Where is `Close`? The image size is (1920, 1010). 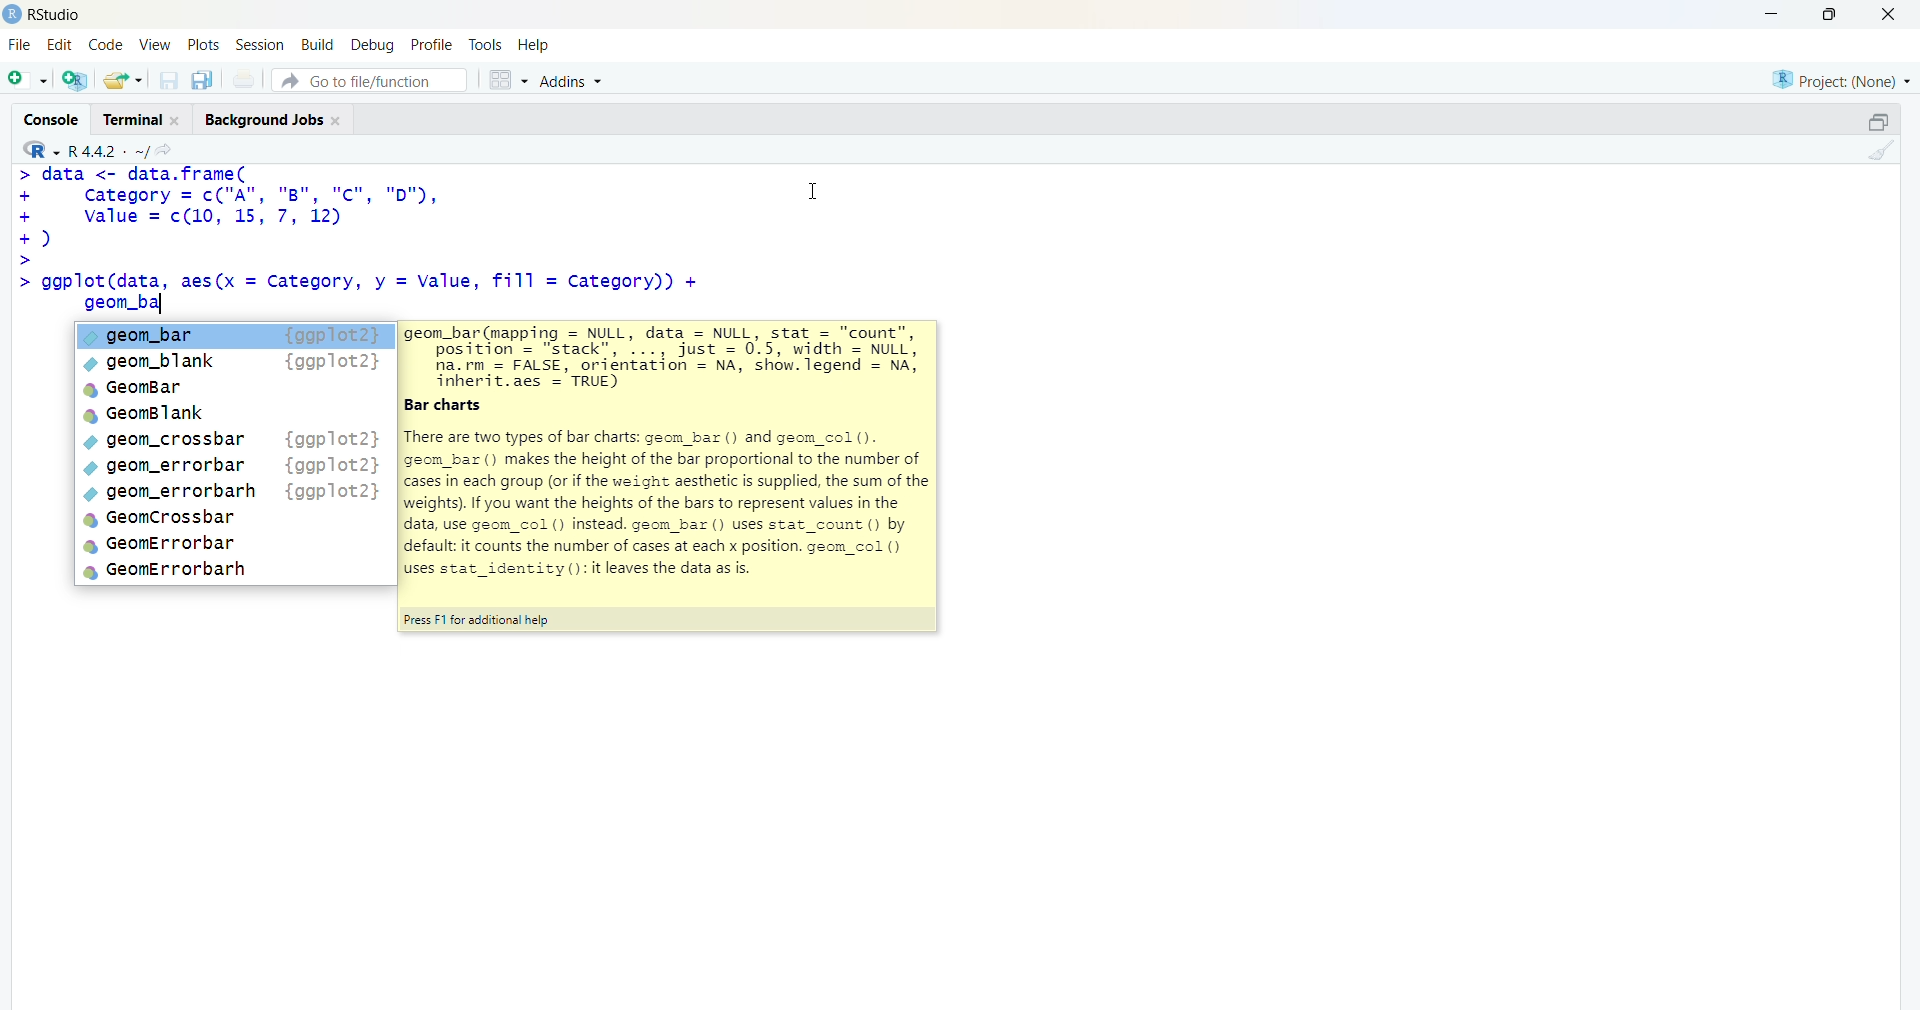
Close is located at coordinates (1885, 14).